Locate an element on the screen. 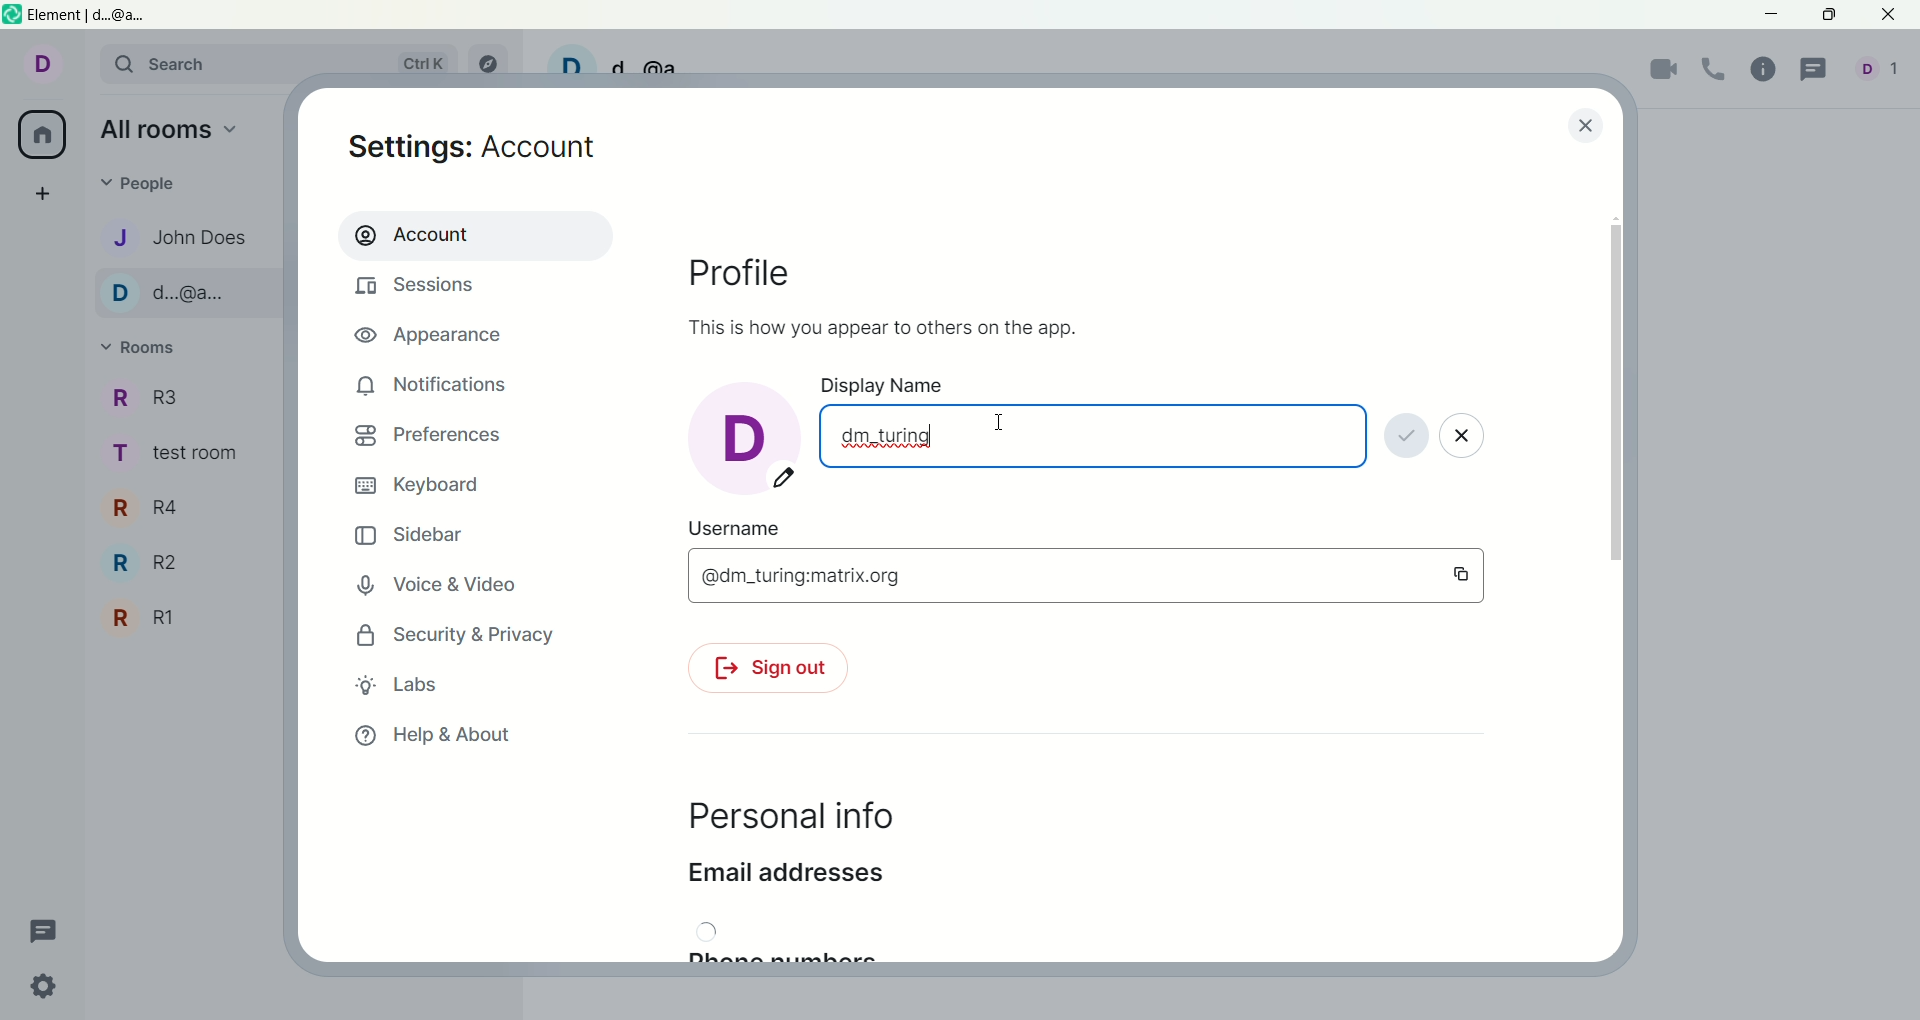 The image size is (1920, 1020). close is located at coordinates (1891, 16).